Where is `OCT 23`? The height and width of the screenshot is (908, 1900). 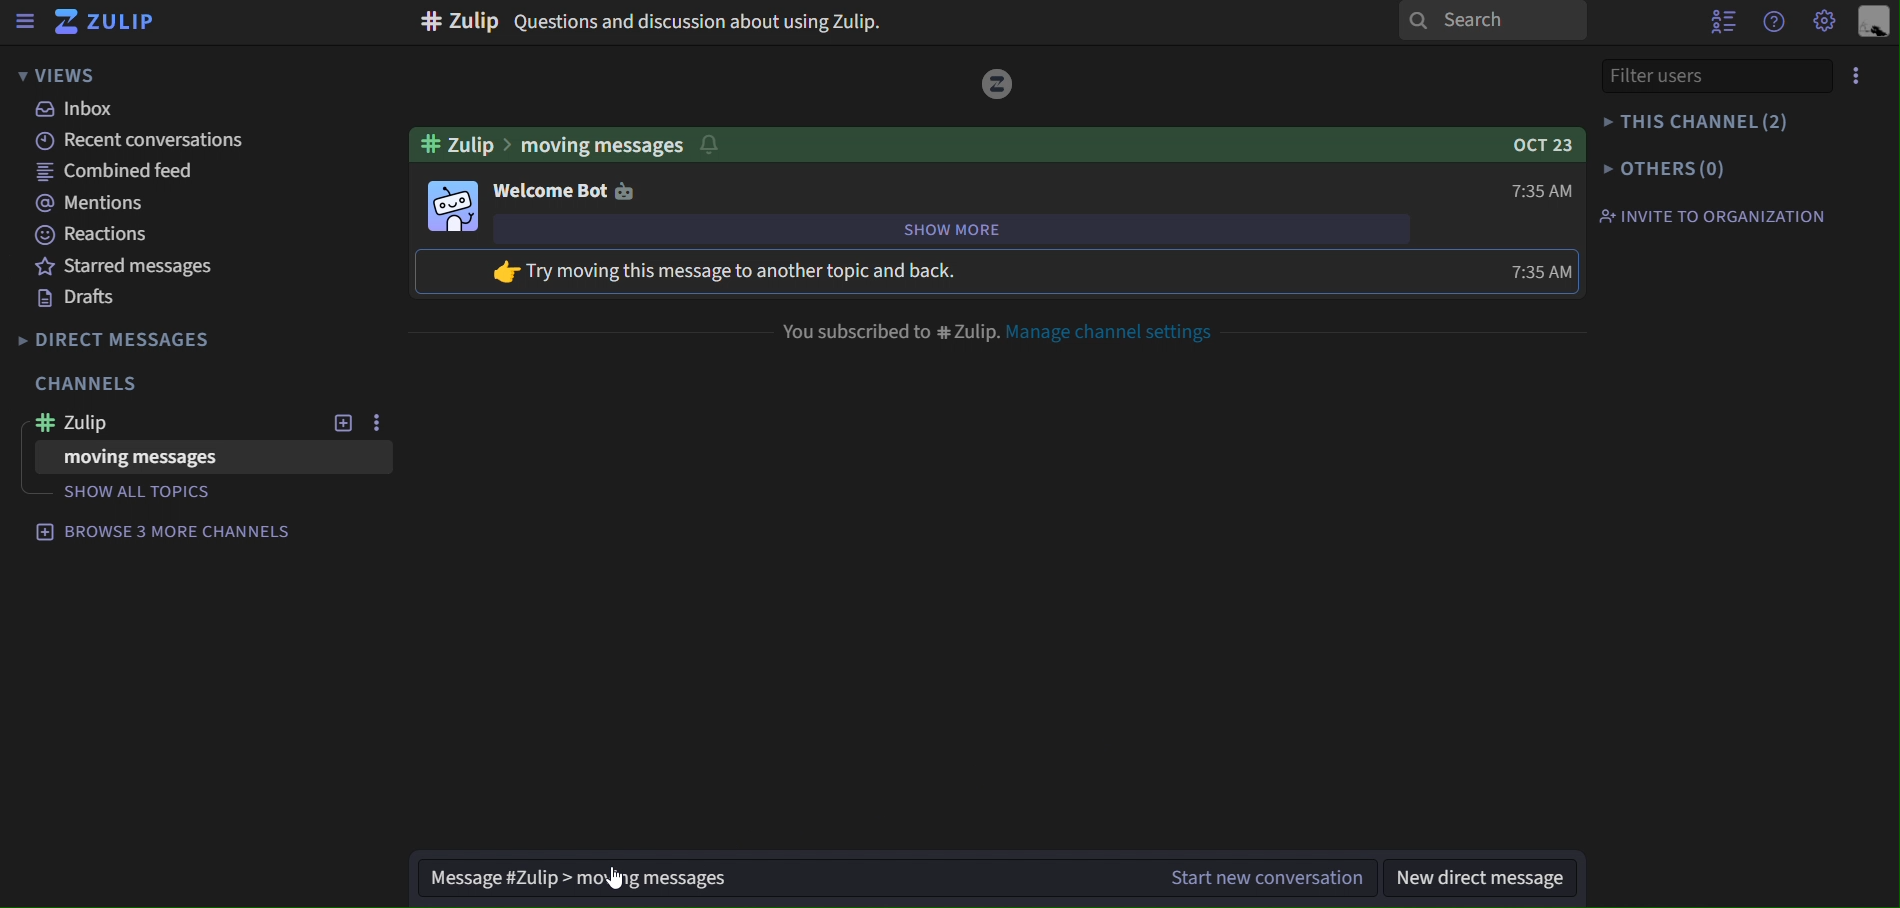 OCT 23 is located at coordinates (1535, 142).